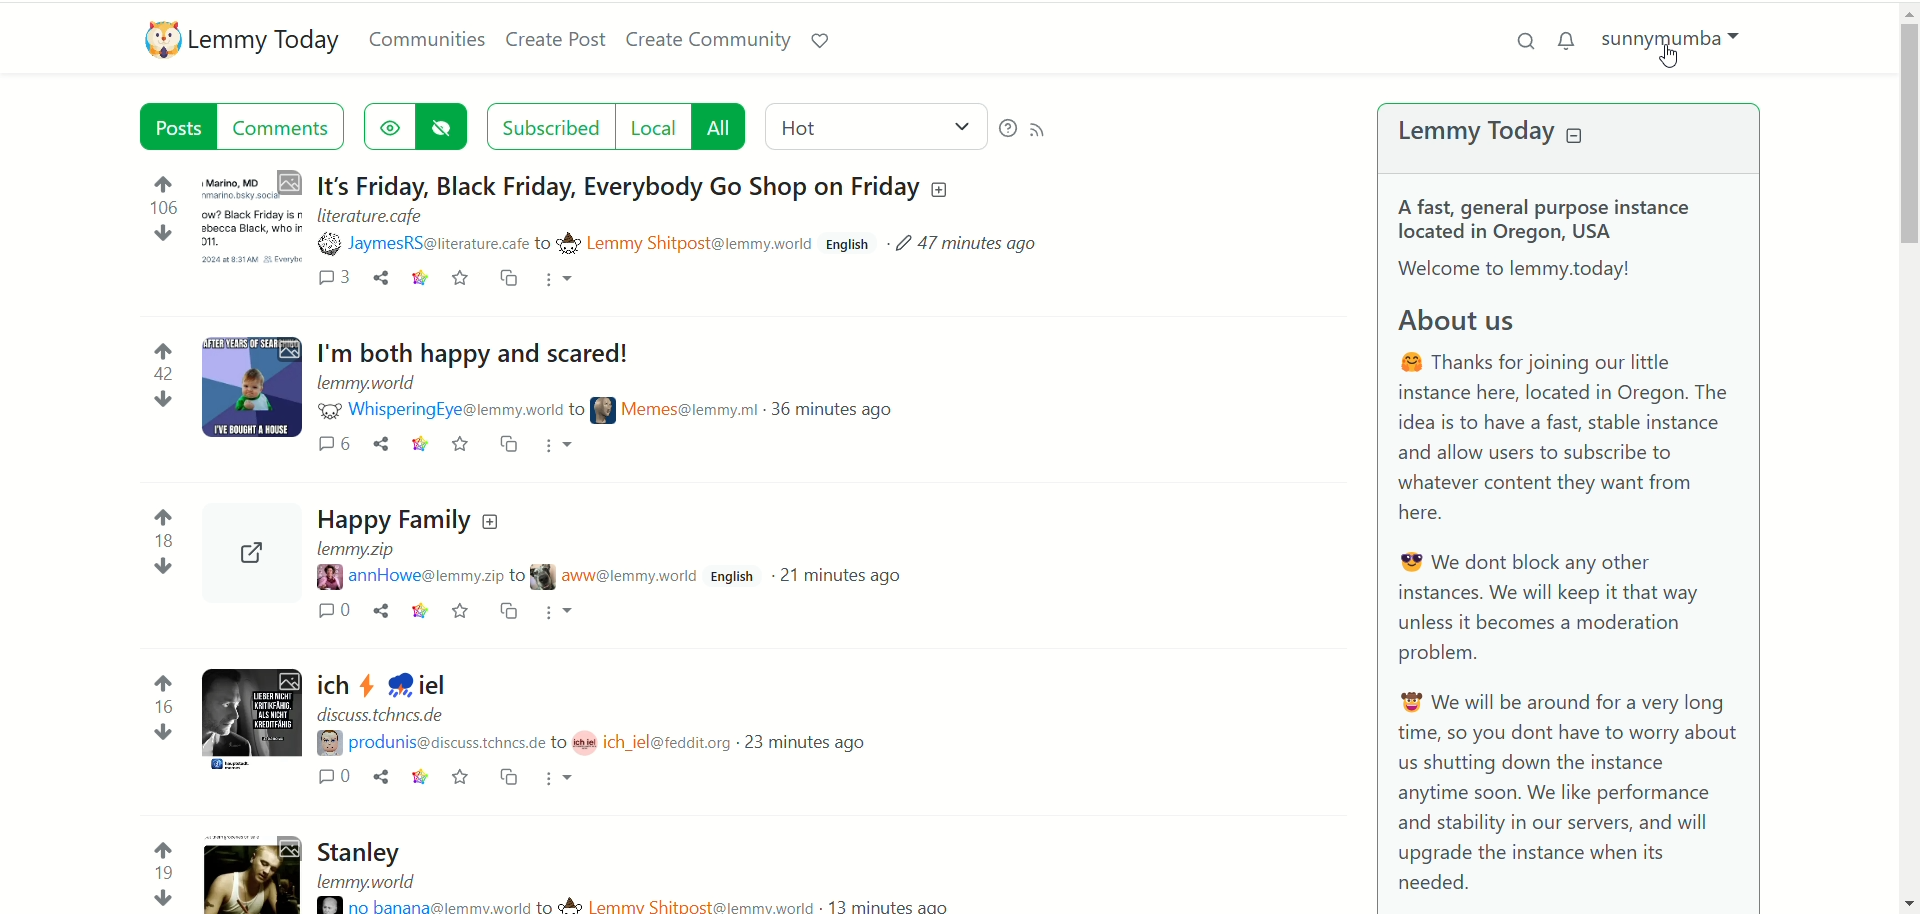 The height and width of the screenshot is (914, 1920). What do you see at coordinates (1681, 48) in the screenshot?
I see `account` at bounding box center [1681, 48].